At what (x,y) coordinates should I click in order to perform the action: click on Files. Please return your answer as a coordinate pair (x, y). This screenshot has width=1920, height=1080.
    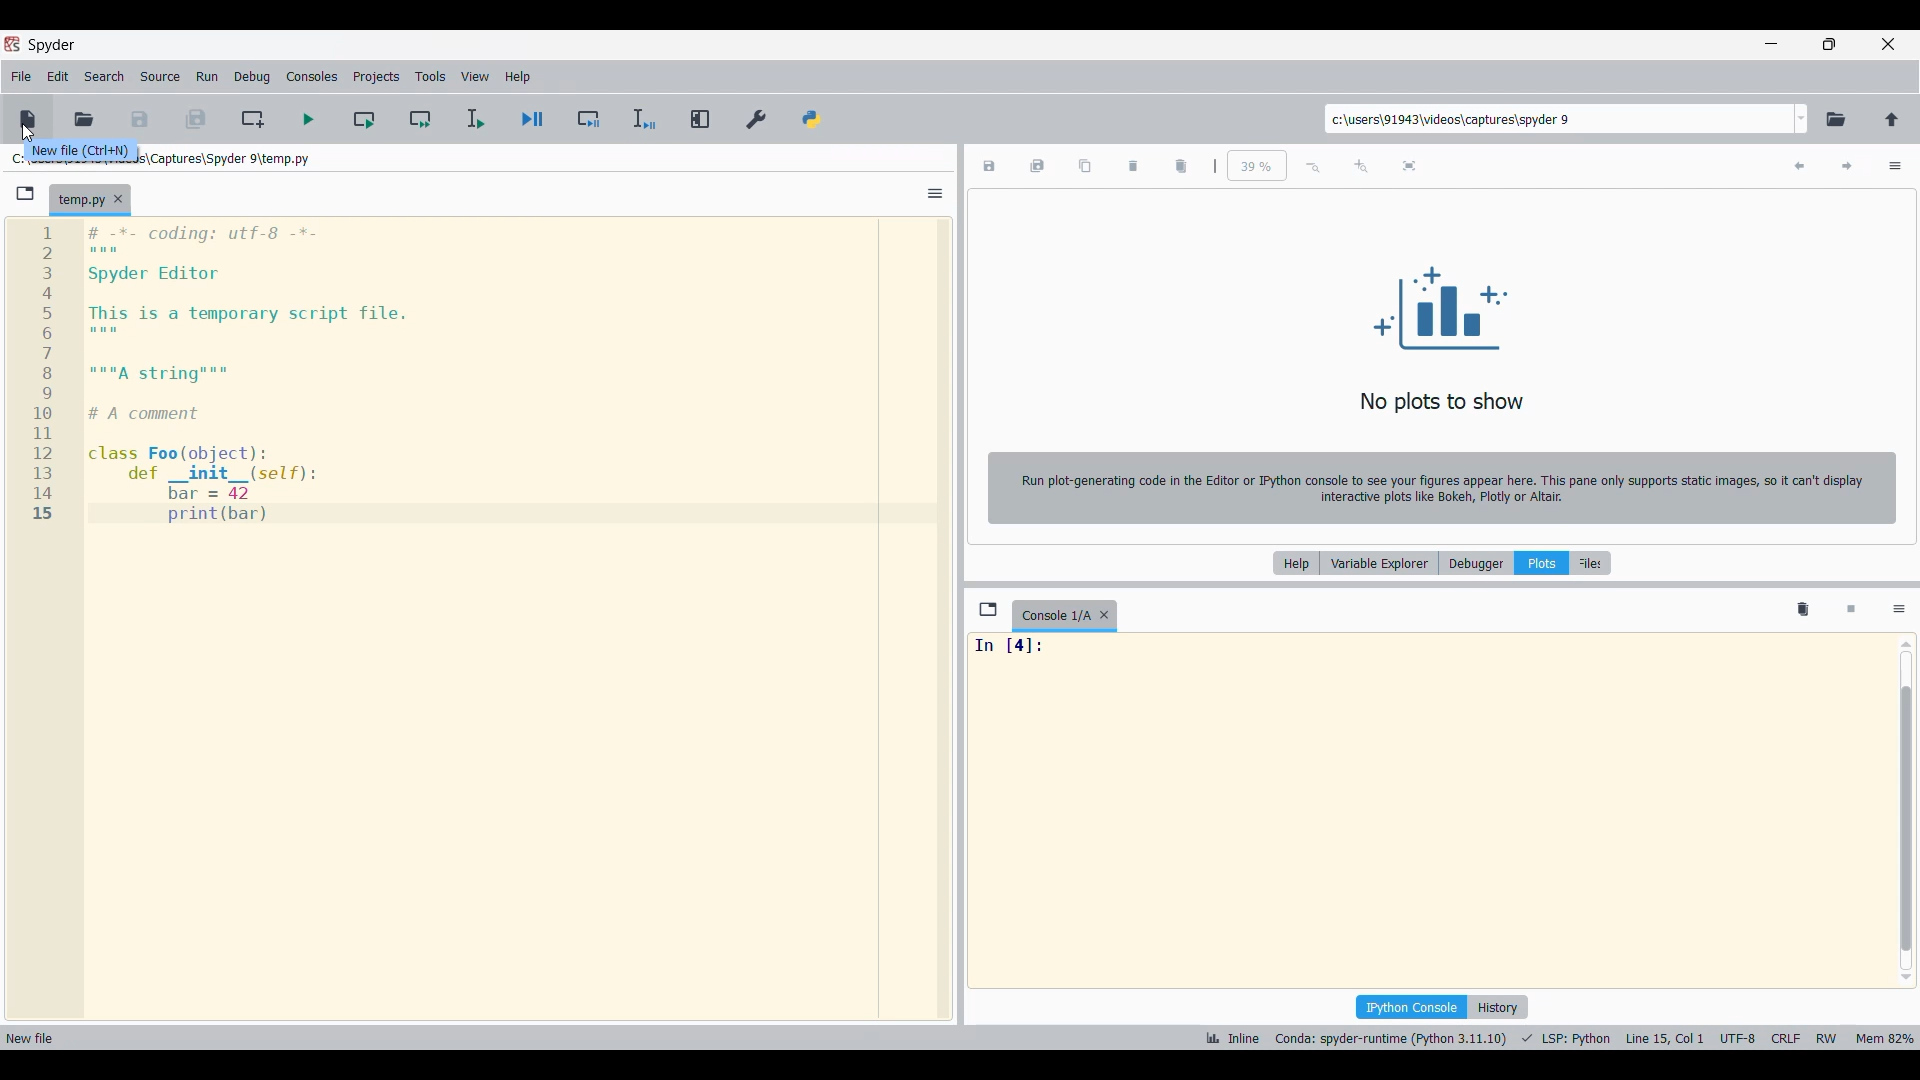
    Looking at the image, I should click on (1594, 563).